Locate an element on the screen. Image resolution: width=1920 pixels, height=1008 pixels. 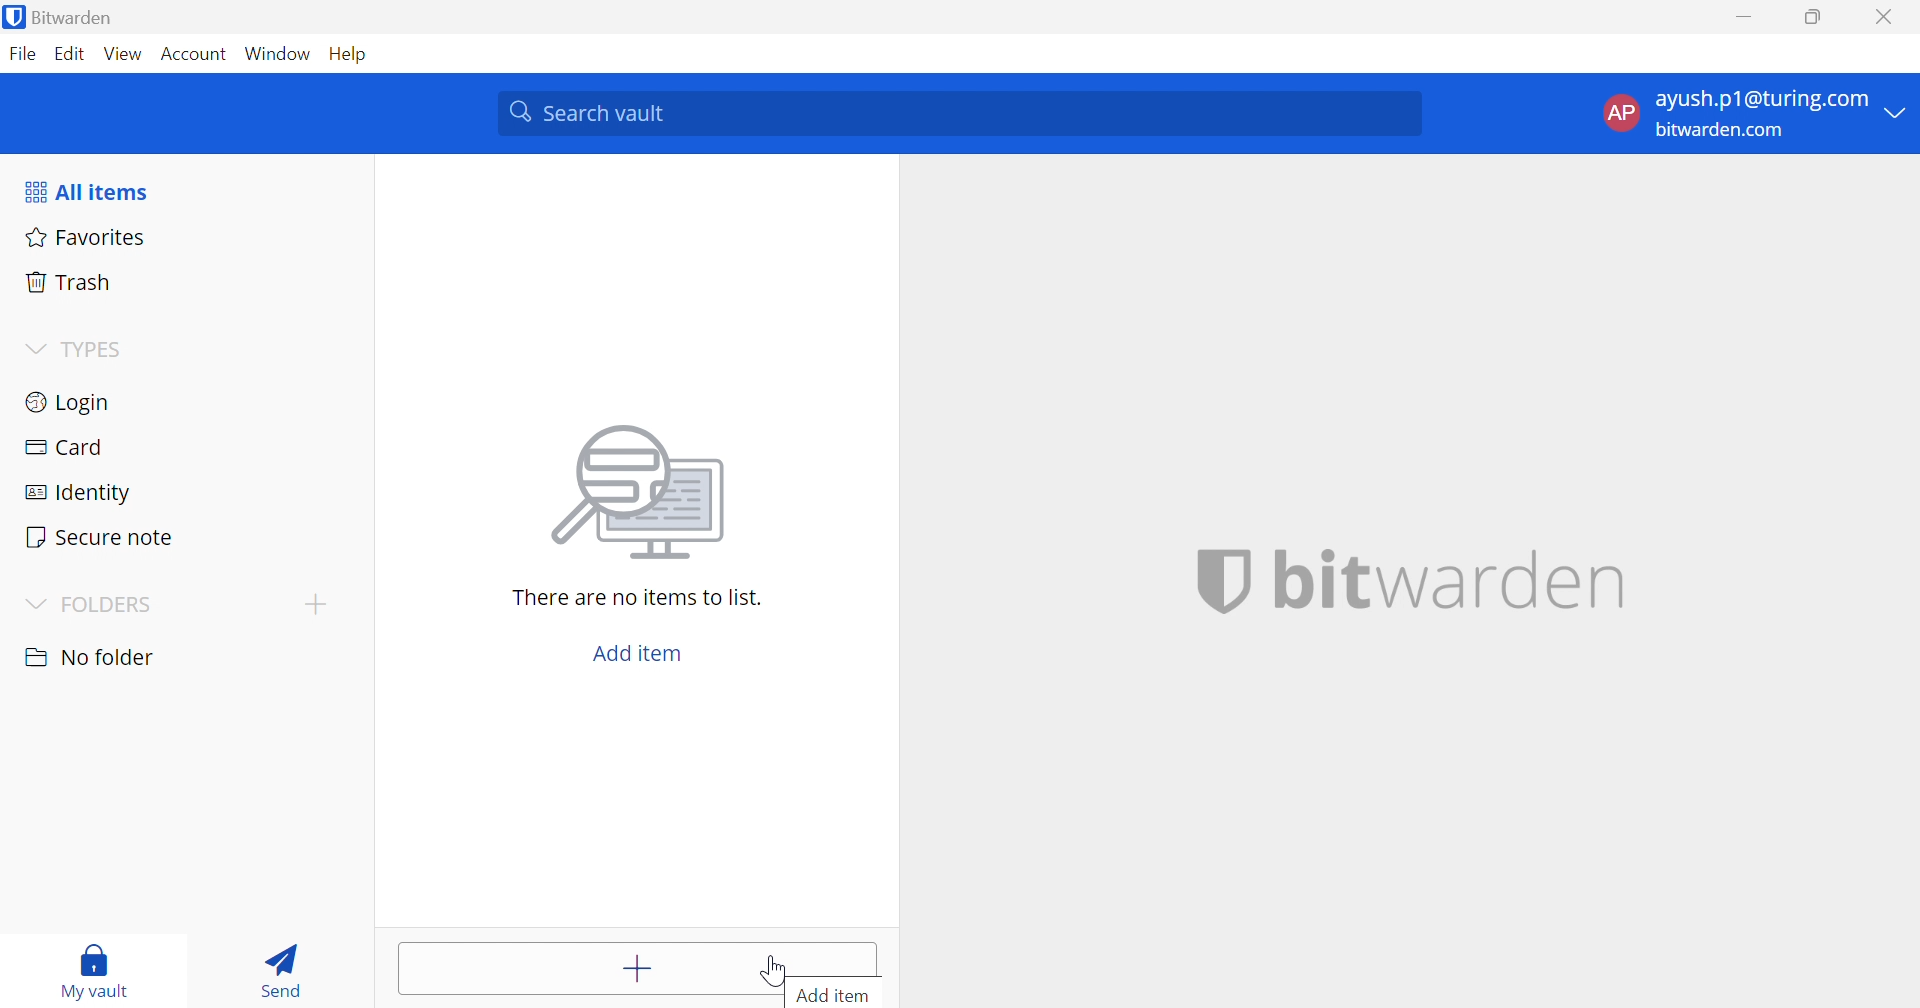
Restore Down is located at coordinates (1815, 18).